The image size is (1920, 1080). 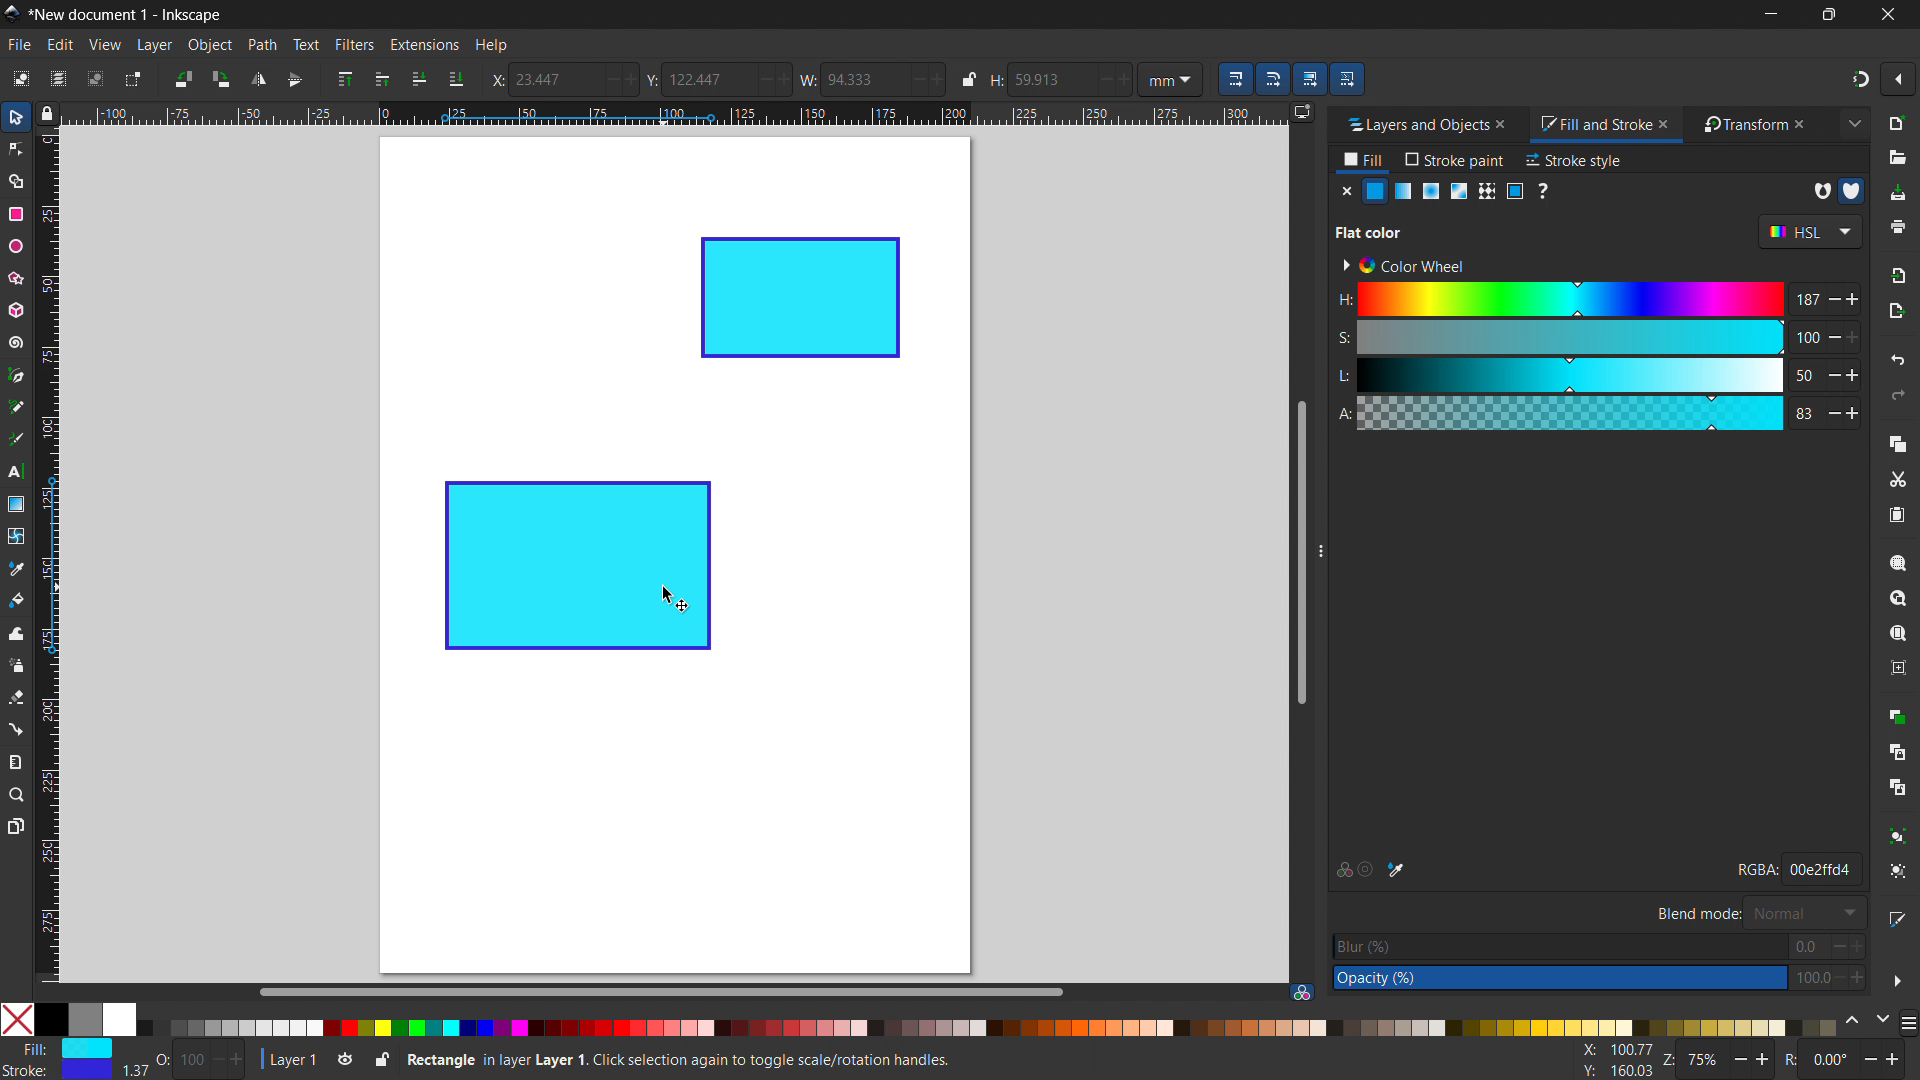 What do you see at coordinates (683, 1058) in the screenshot?
I see `Rectangle in Layer 1. Click selection again to toggle scale/ rotation handles` at bounding box center [683, 1058].